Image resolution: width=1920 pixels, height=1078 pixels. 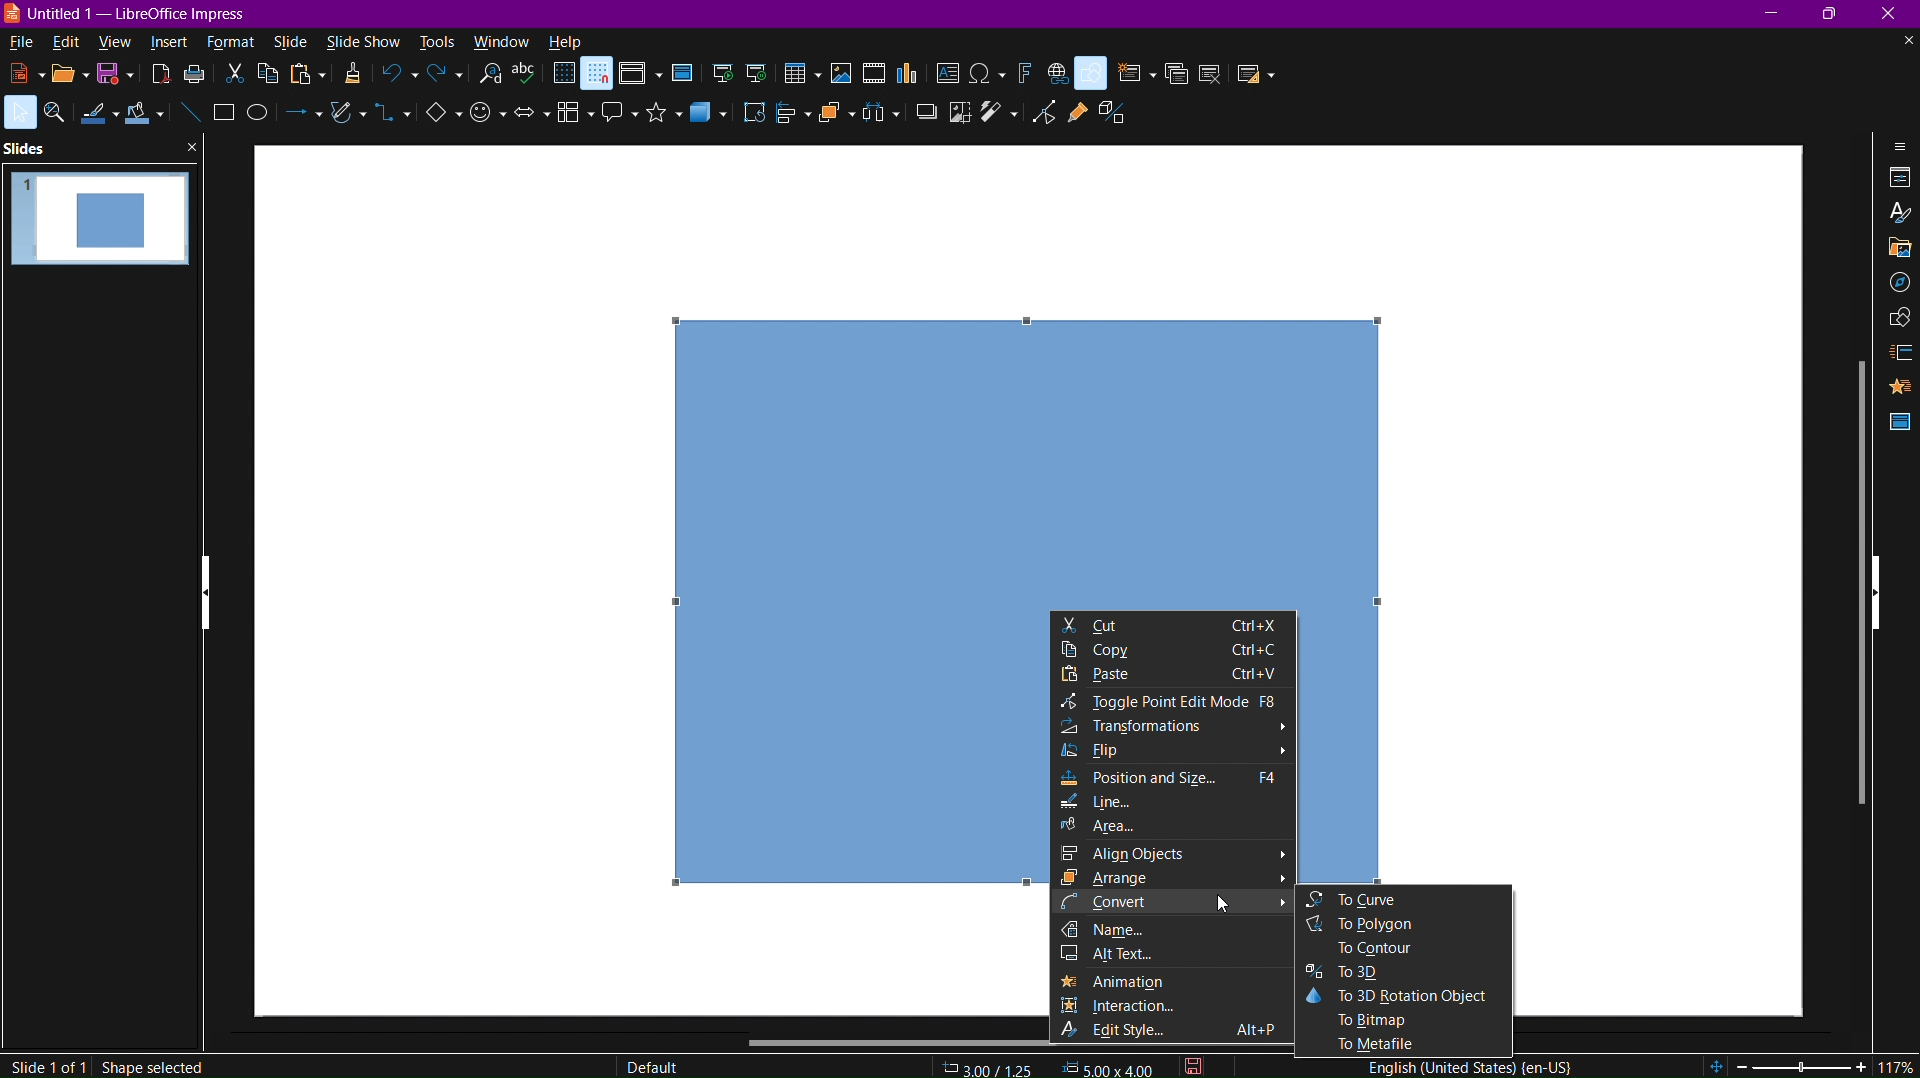 I want to click on Insert Image, so click(x=842, y=75).